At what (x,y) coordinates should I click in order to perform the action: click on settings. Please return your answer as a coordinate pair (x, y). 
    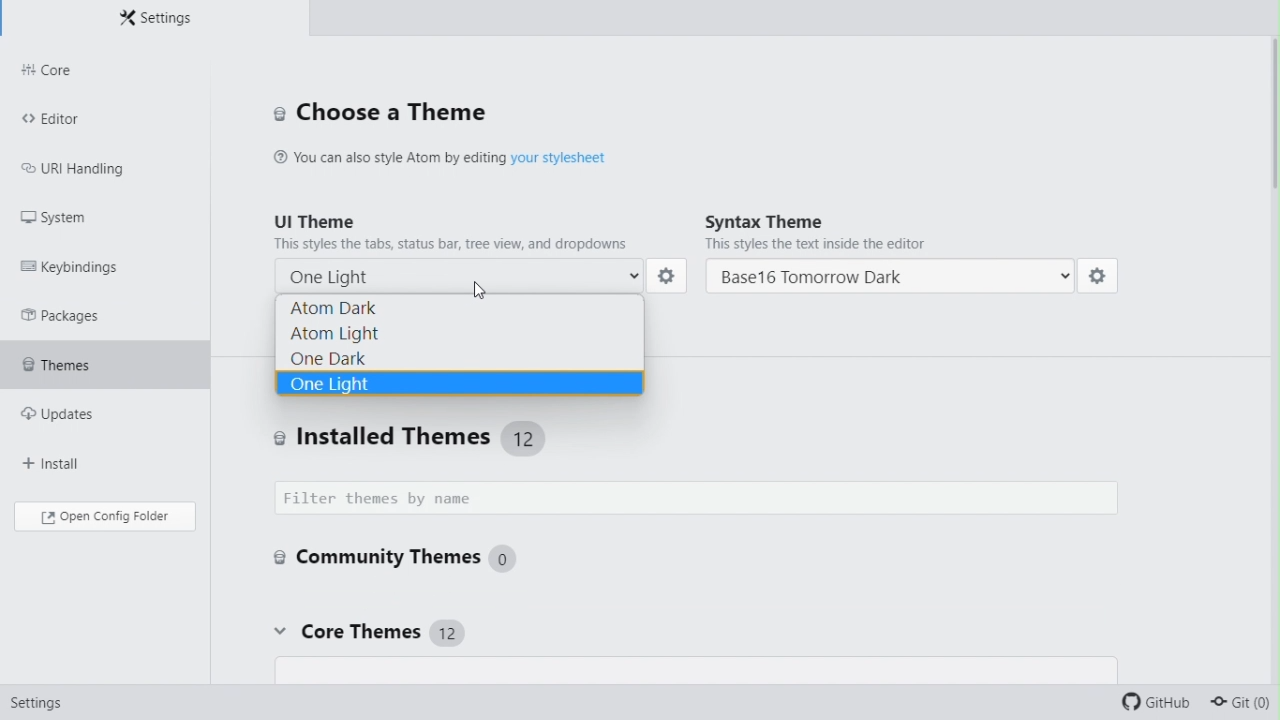
    Looking at the image, I should click on (669, 277).